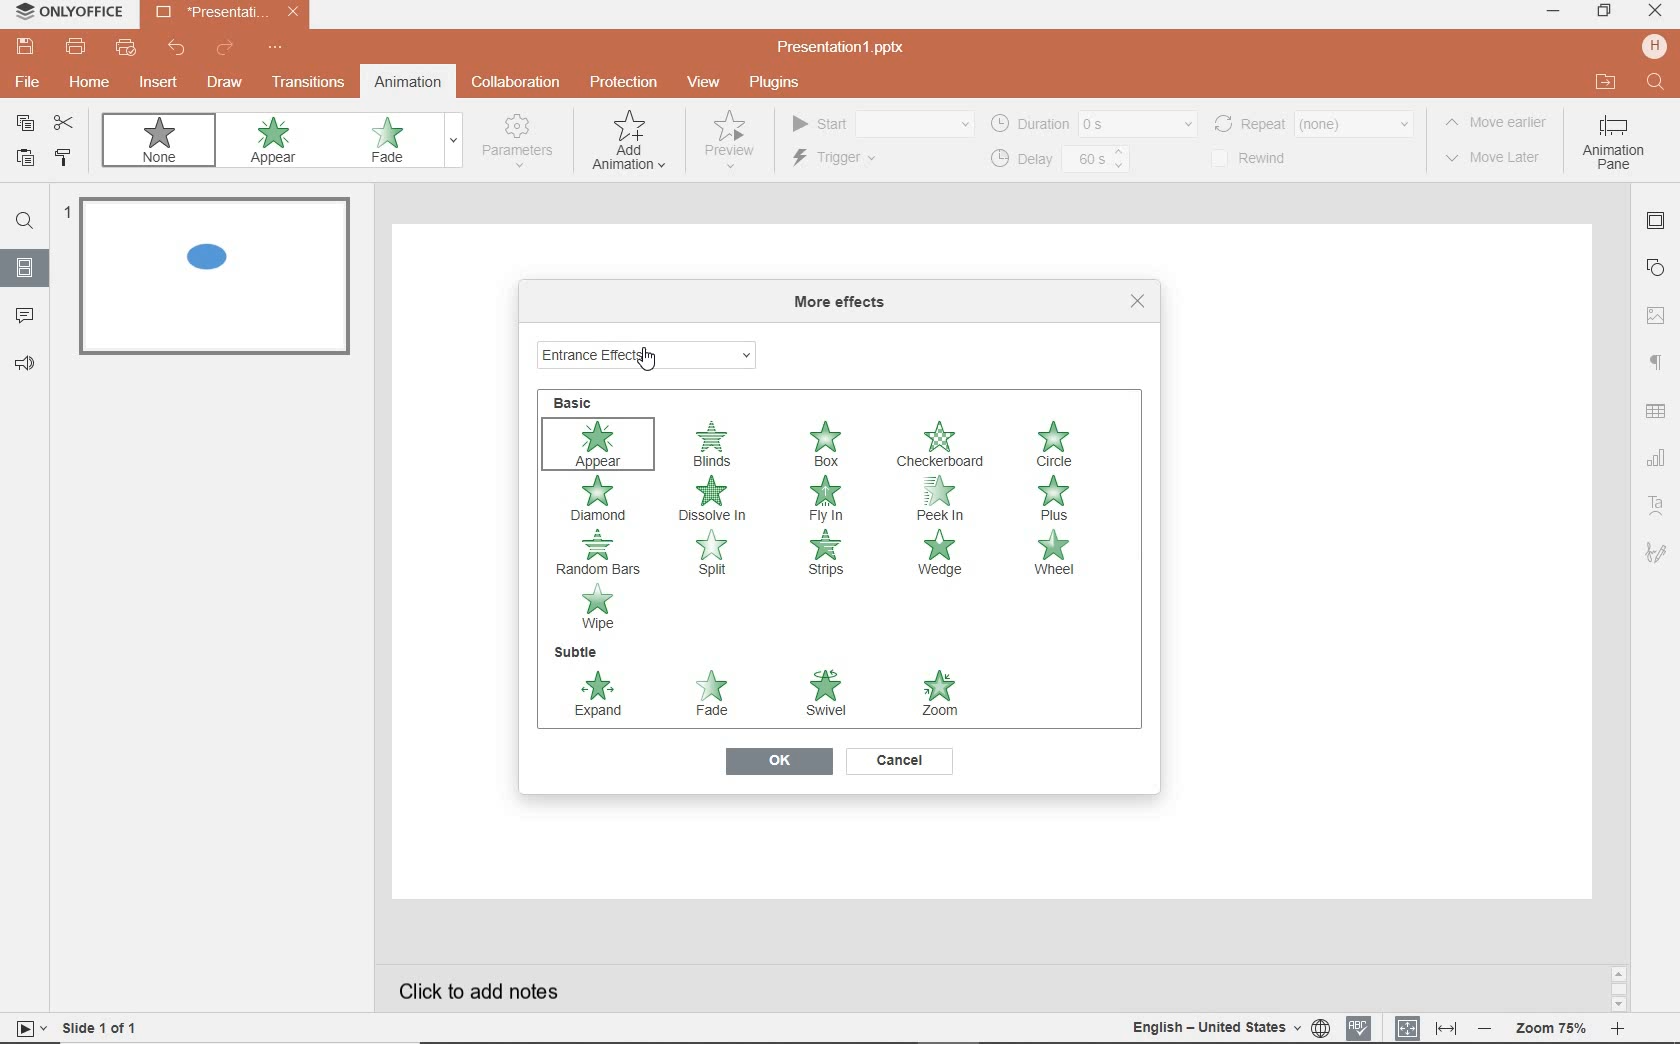  Describe the element at coordinates (1499, 159) in the screenshot. I see `move later` at that location.